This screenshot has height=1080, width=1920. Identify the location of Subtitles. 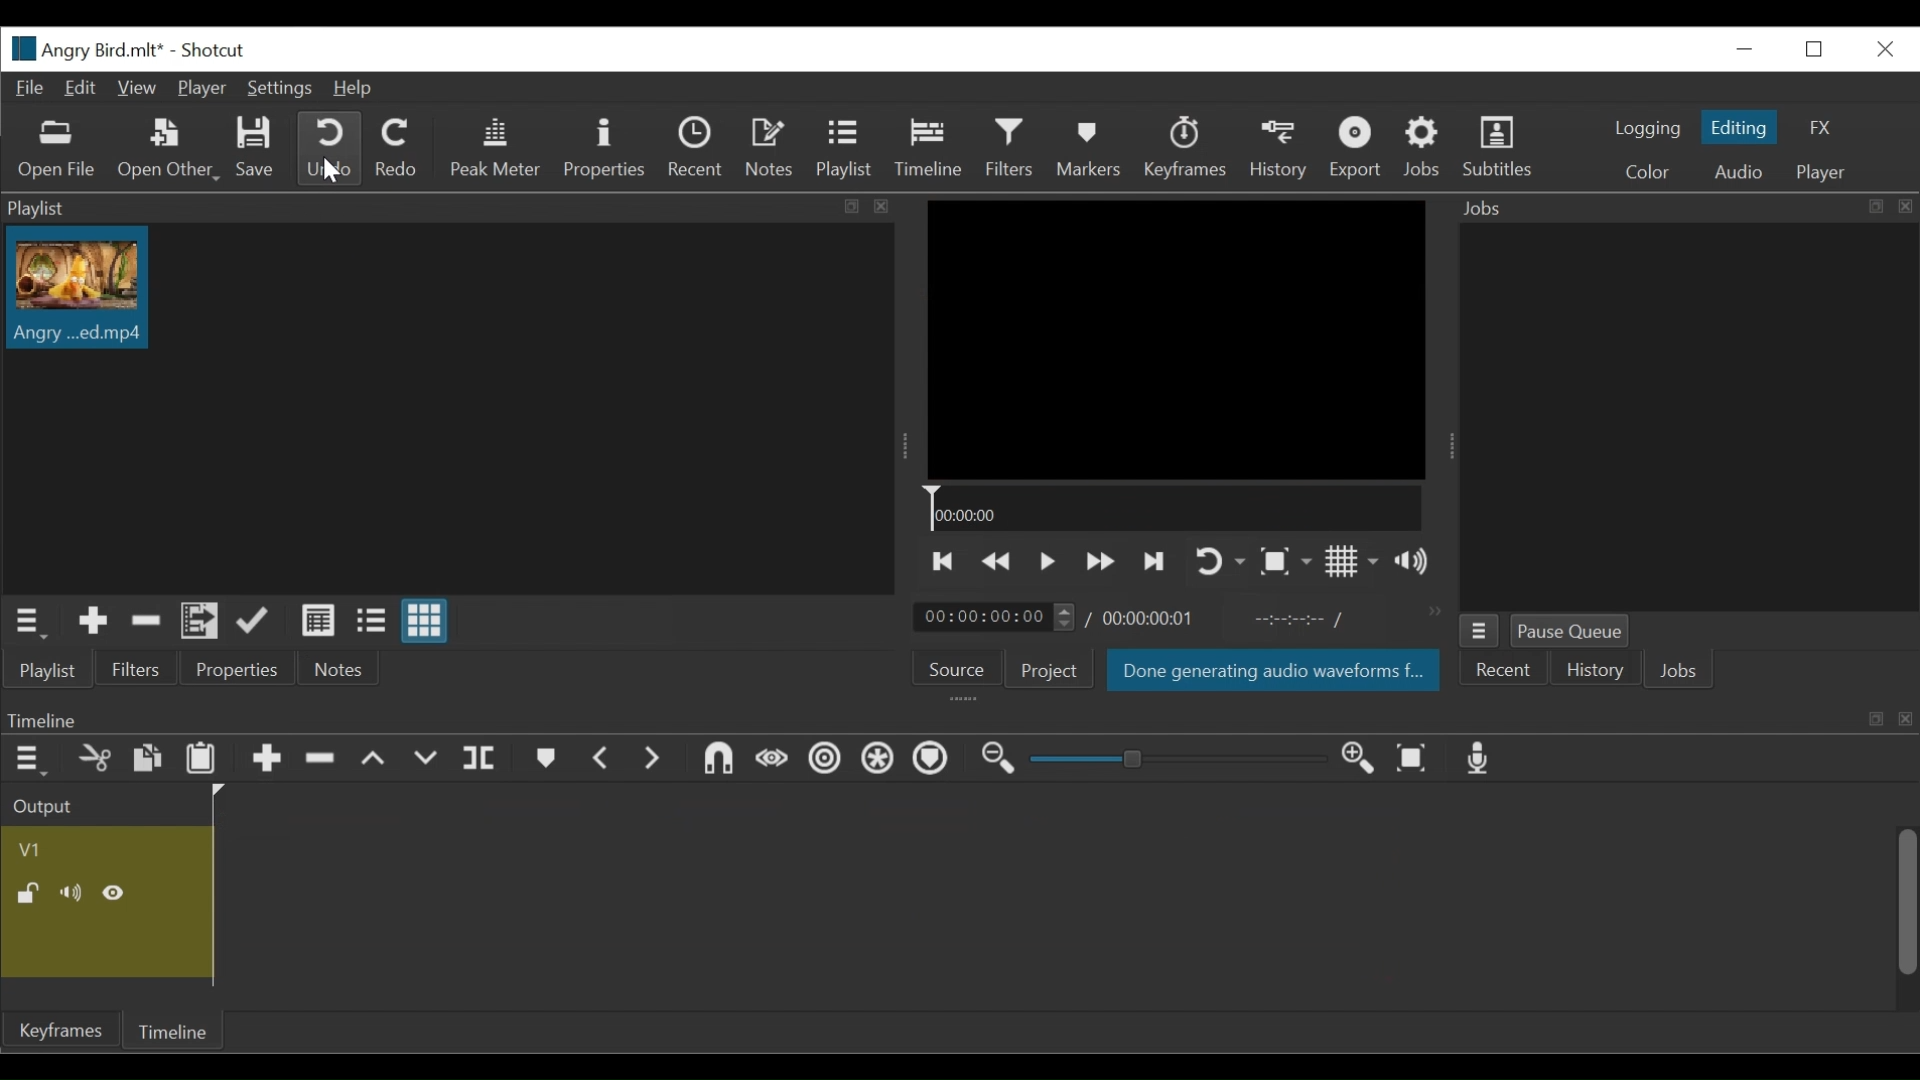
(1504, 145).